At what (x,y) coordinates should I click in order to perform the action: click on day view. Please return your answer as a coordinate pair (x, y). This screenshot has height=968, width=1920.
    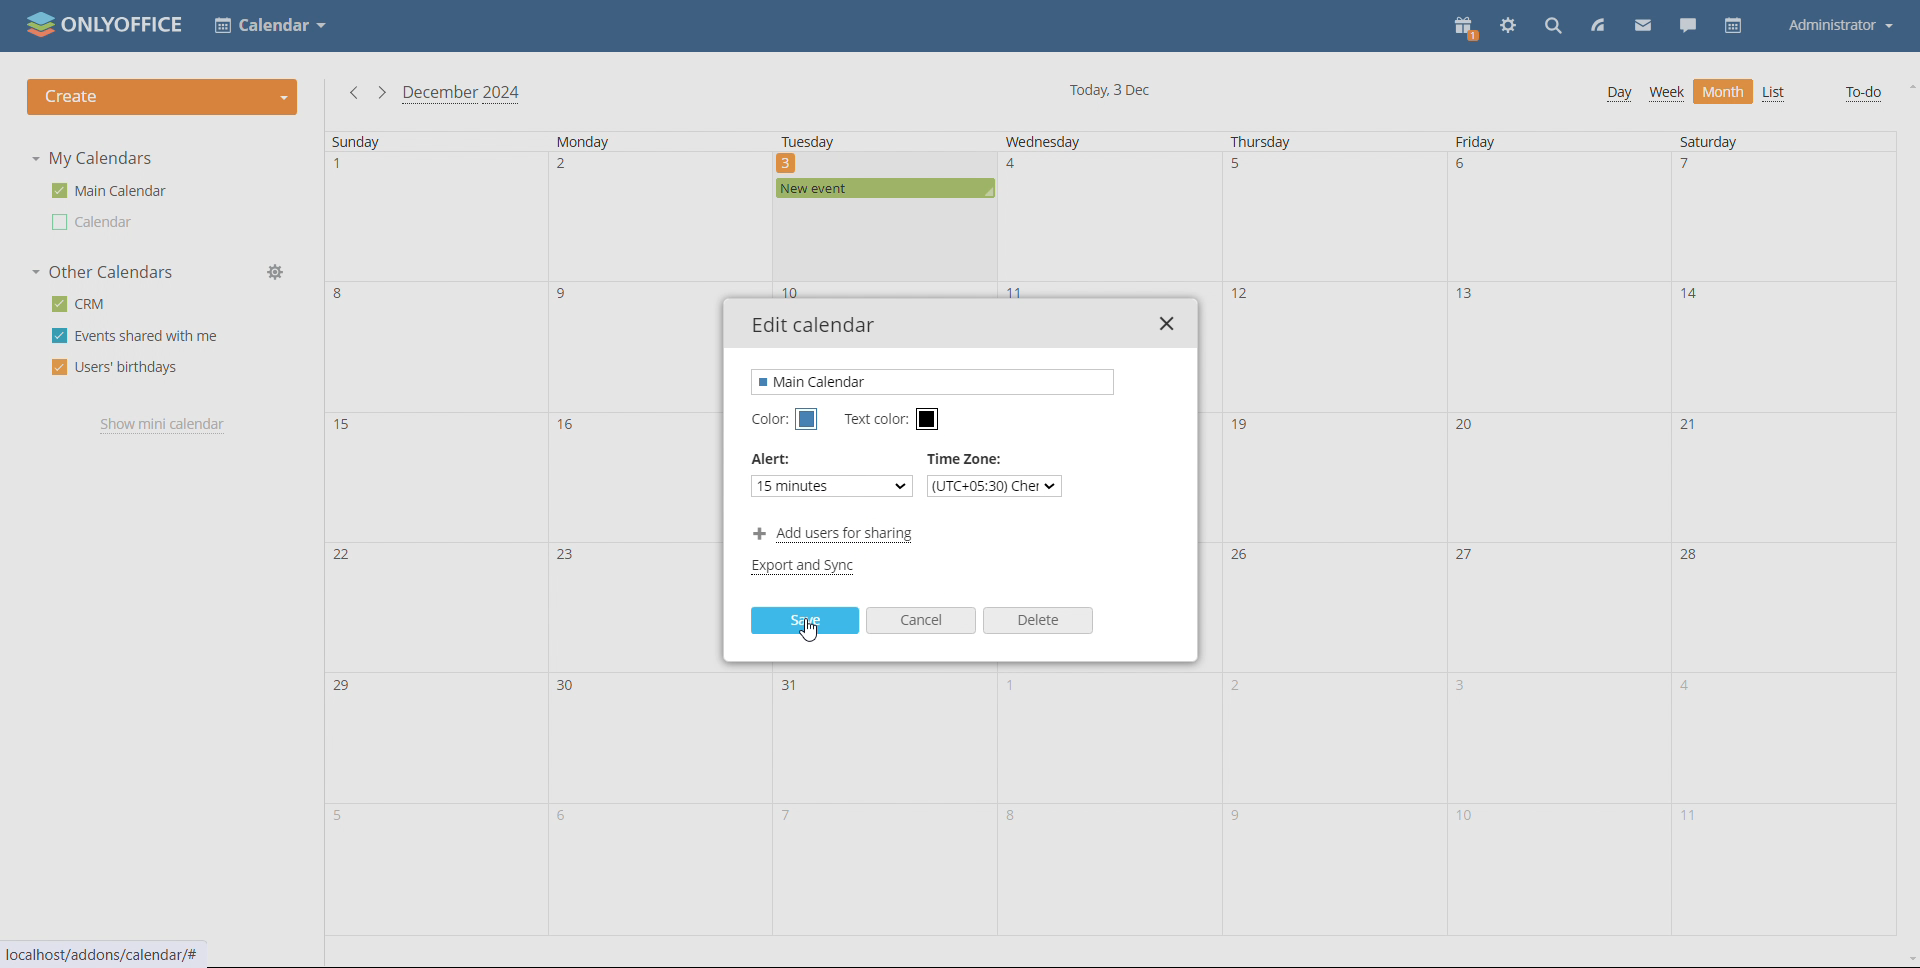
    Looking at the image, I should click on (1619, 94).